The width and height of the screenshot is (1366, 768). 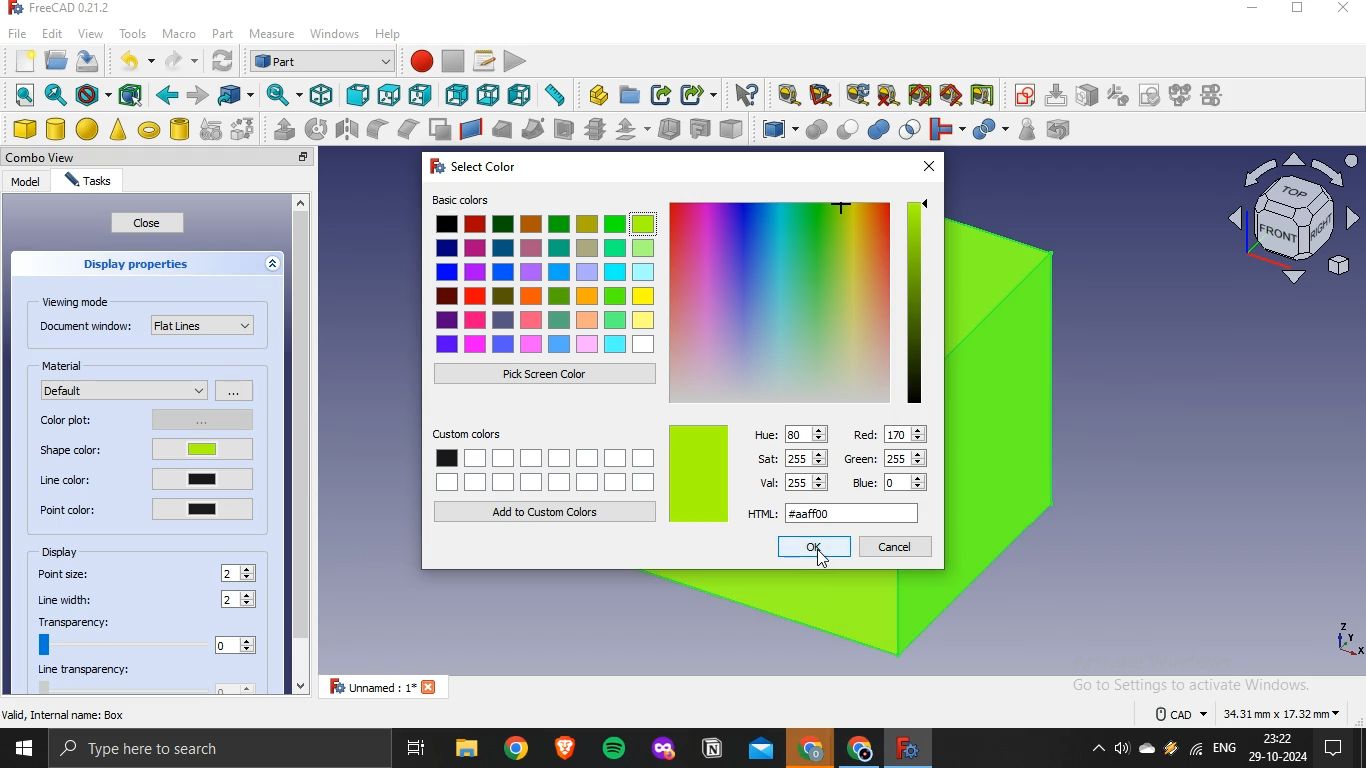 What do you see at coordinates (220, 61) in the screenshot?
I see `refresh` at bounding box center [220, 61].